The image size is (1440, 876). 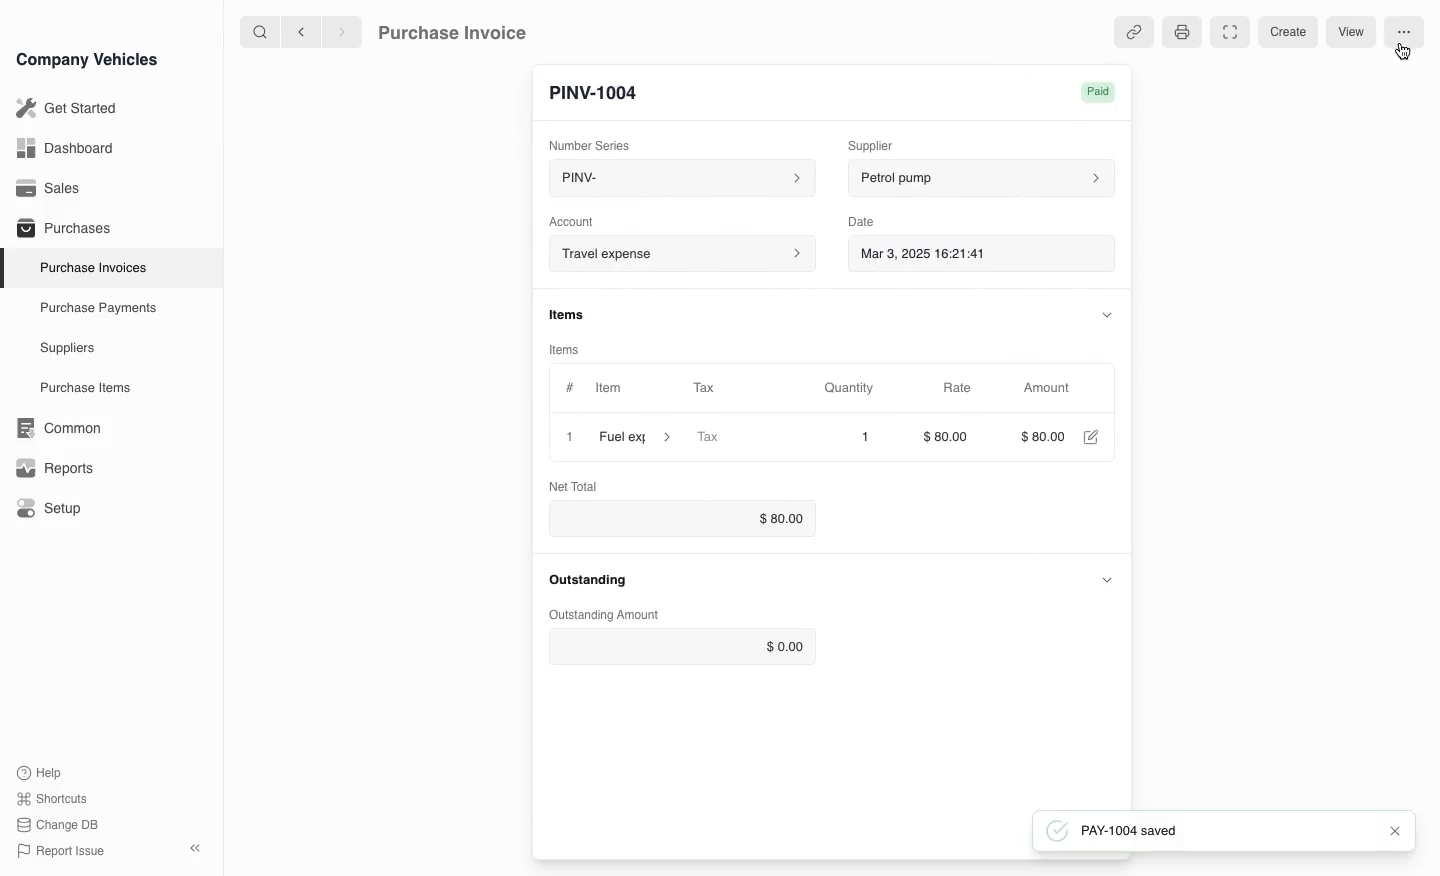 I want to click on 1, so click(x=570, y=437).